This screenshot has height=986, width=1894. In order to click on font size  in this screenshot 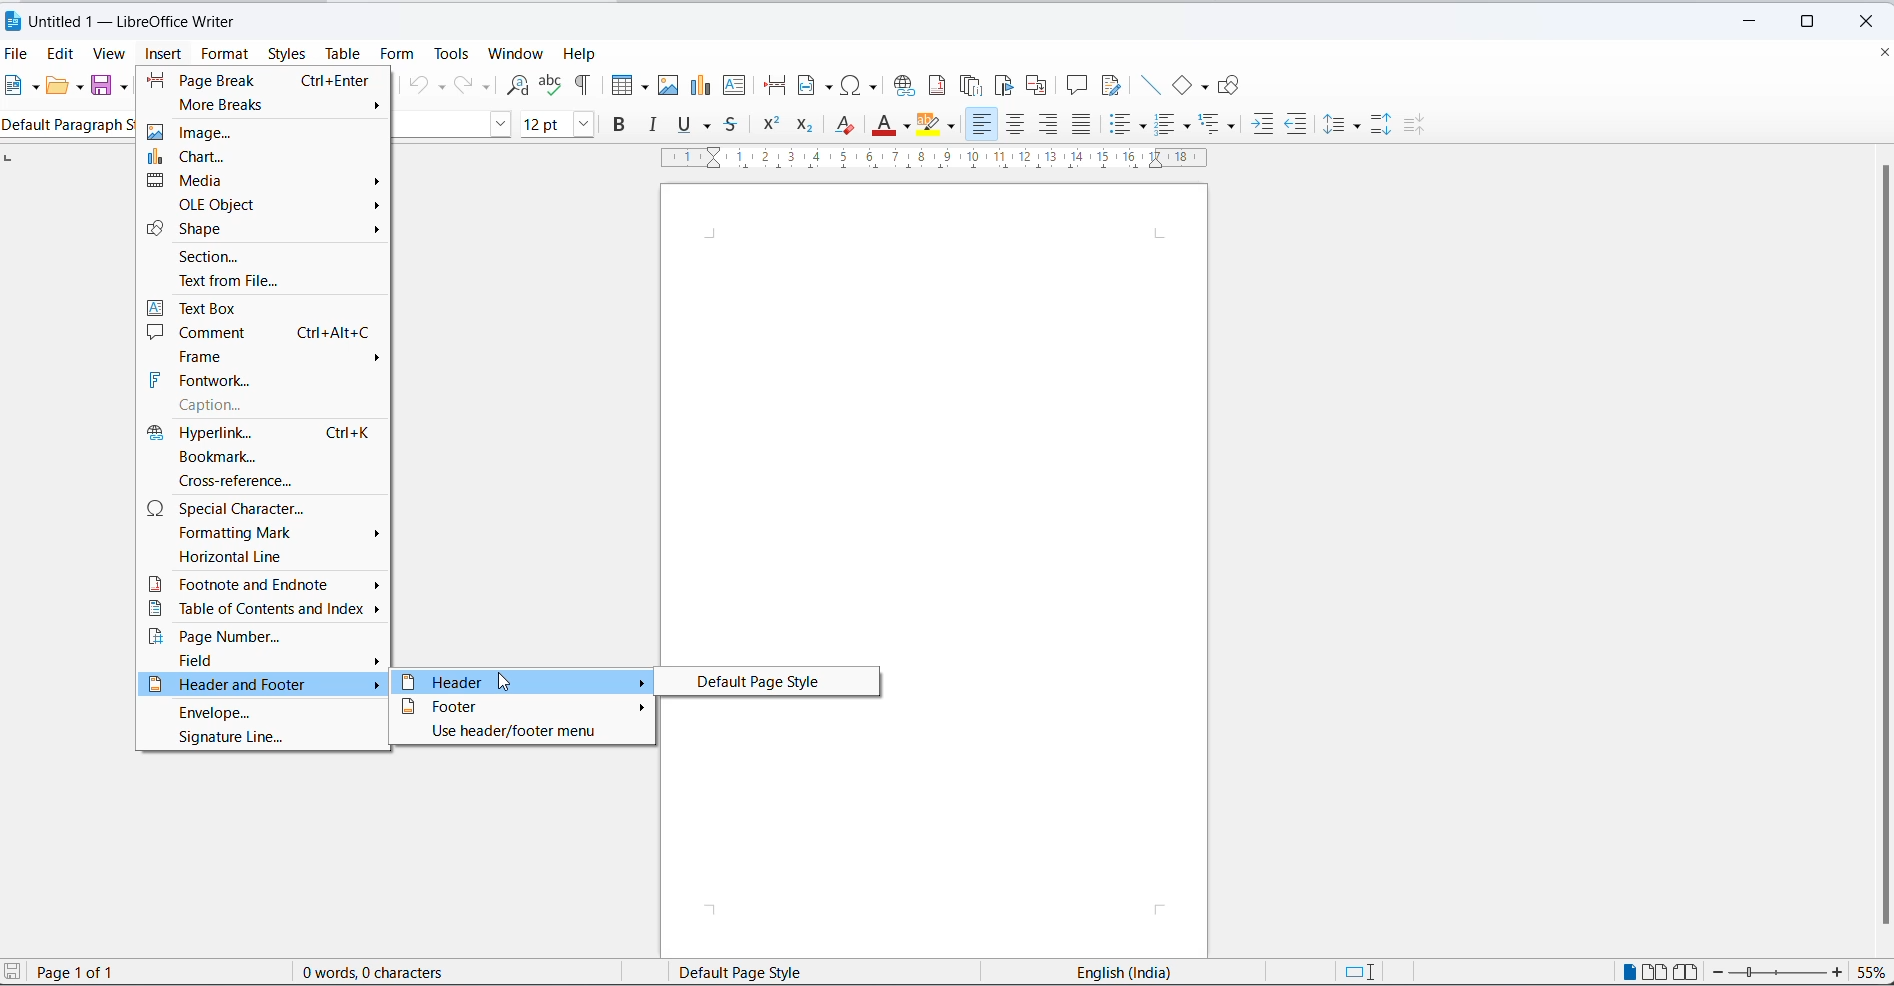, I will do `click(542, 125)`.